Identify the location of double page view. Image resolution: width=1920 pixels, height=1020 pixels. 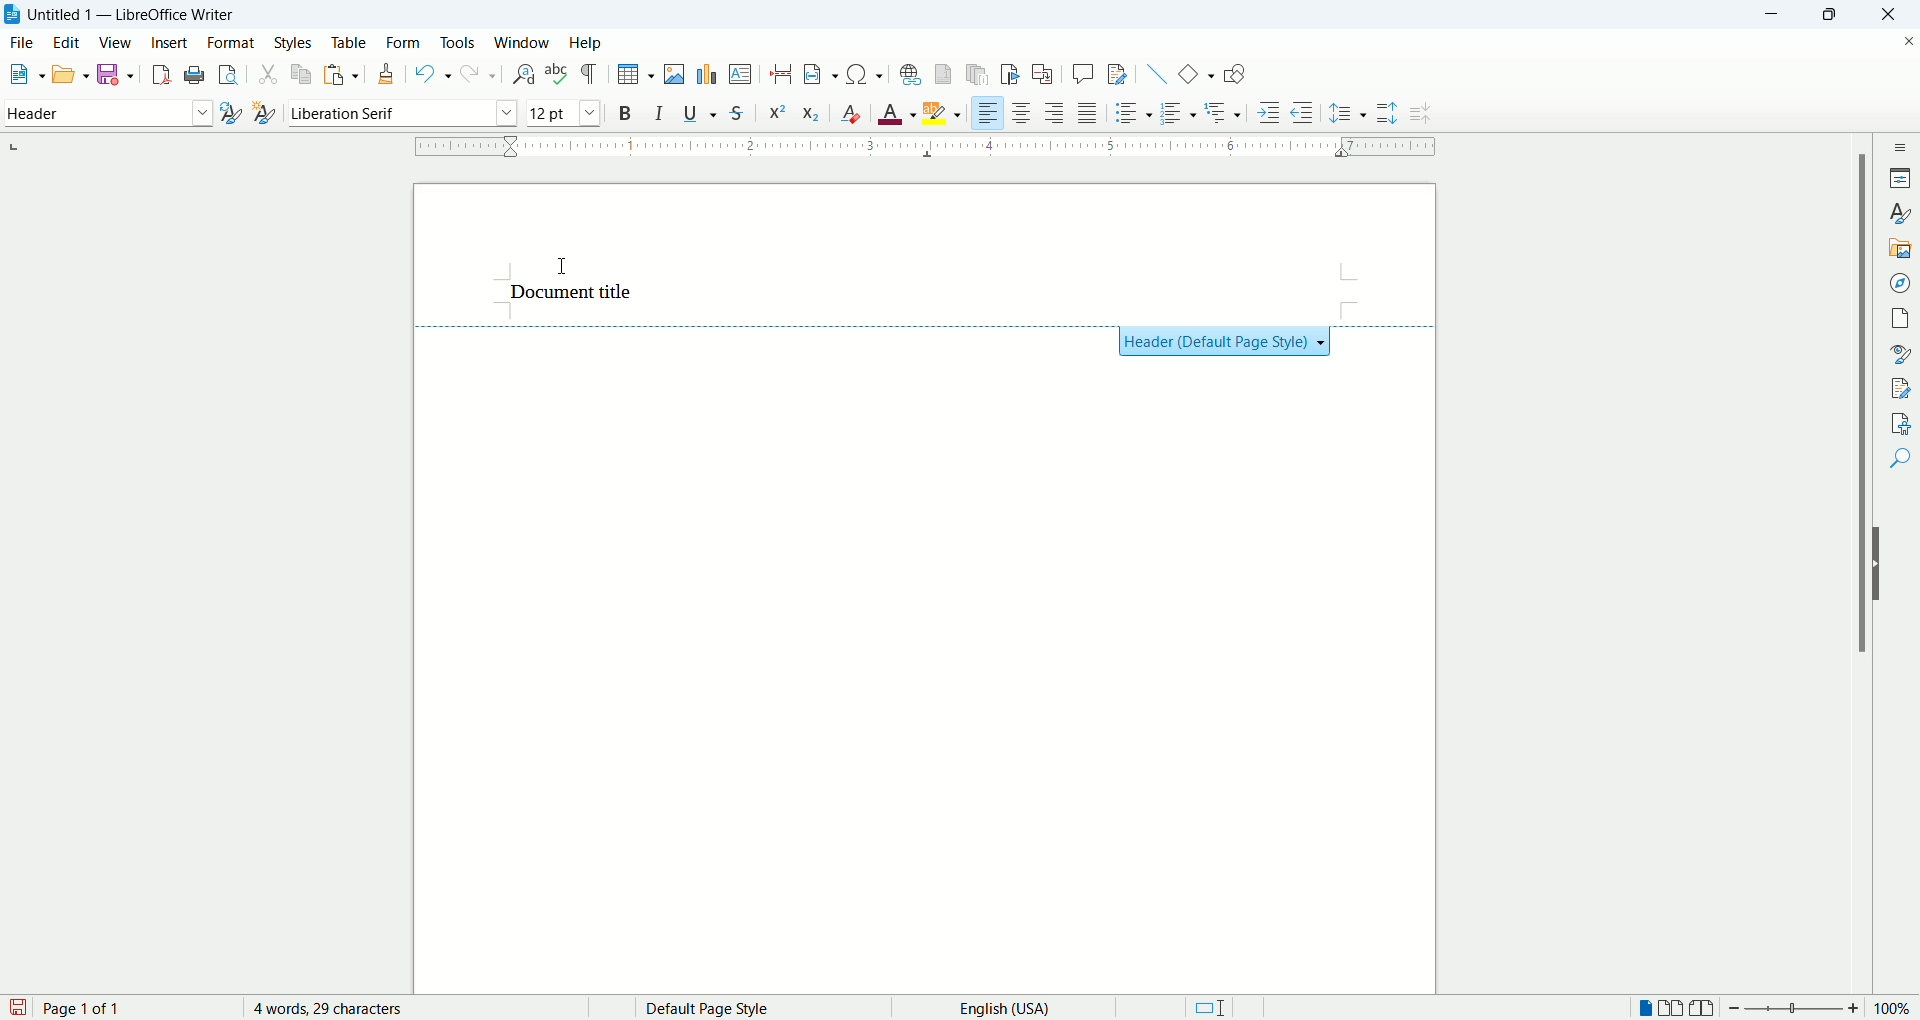
(1669, 1008).